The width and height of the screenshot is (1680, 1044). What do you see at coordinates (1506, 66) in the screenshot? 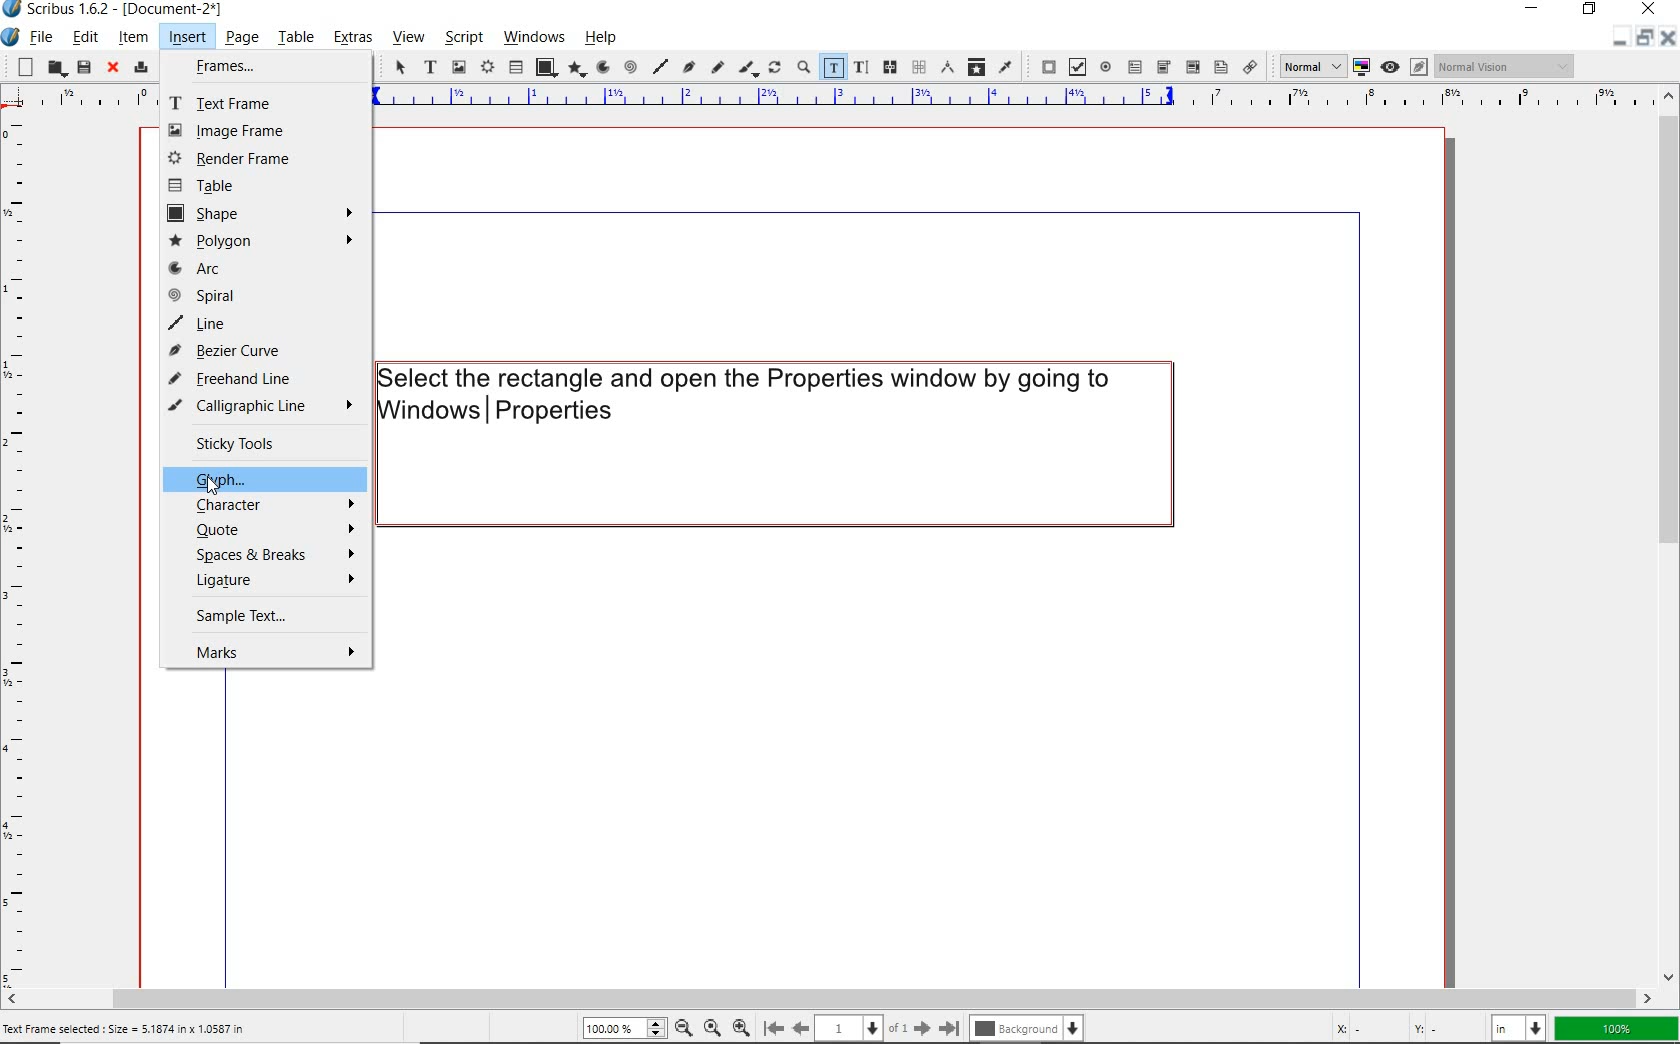
I see `Normal Vision` at bounding box center [1506, 66].